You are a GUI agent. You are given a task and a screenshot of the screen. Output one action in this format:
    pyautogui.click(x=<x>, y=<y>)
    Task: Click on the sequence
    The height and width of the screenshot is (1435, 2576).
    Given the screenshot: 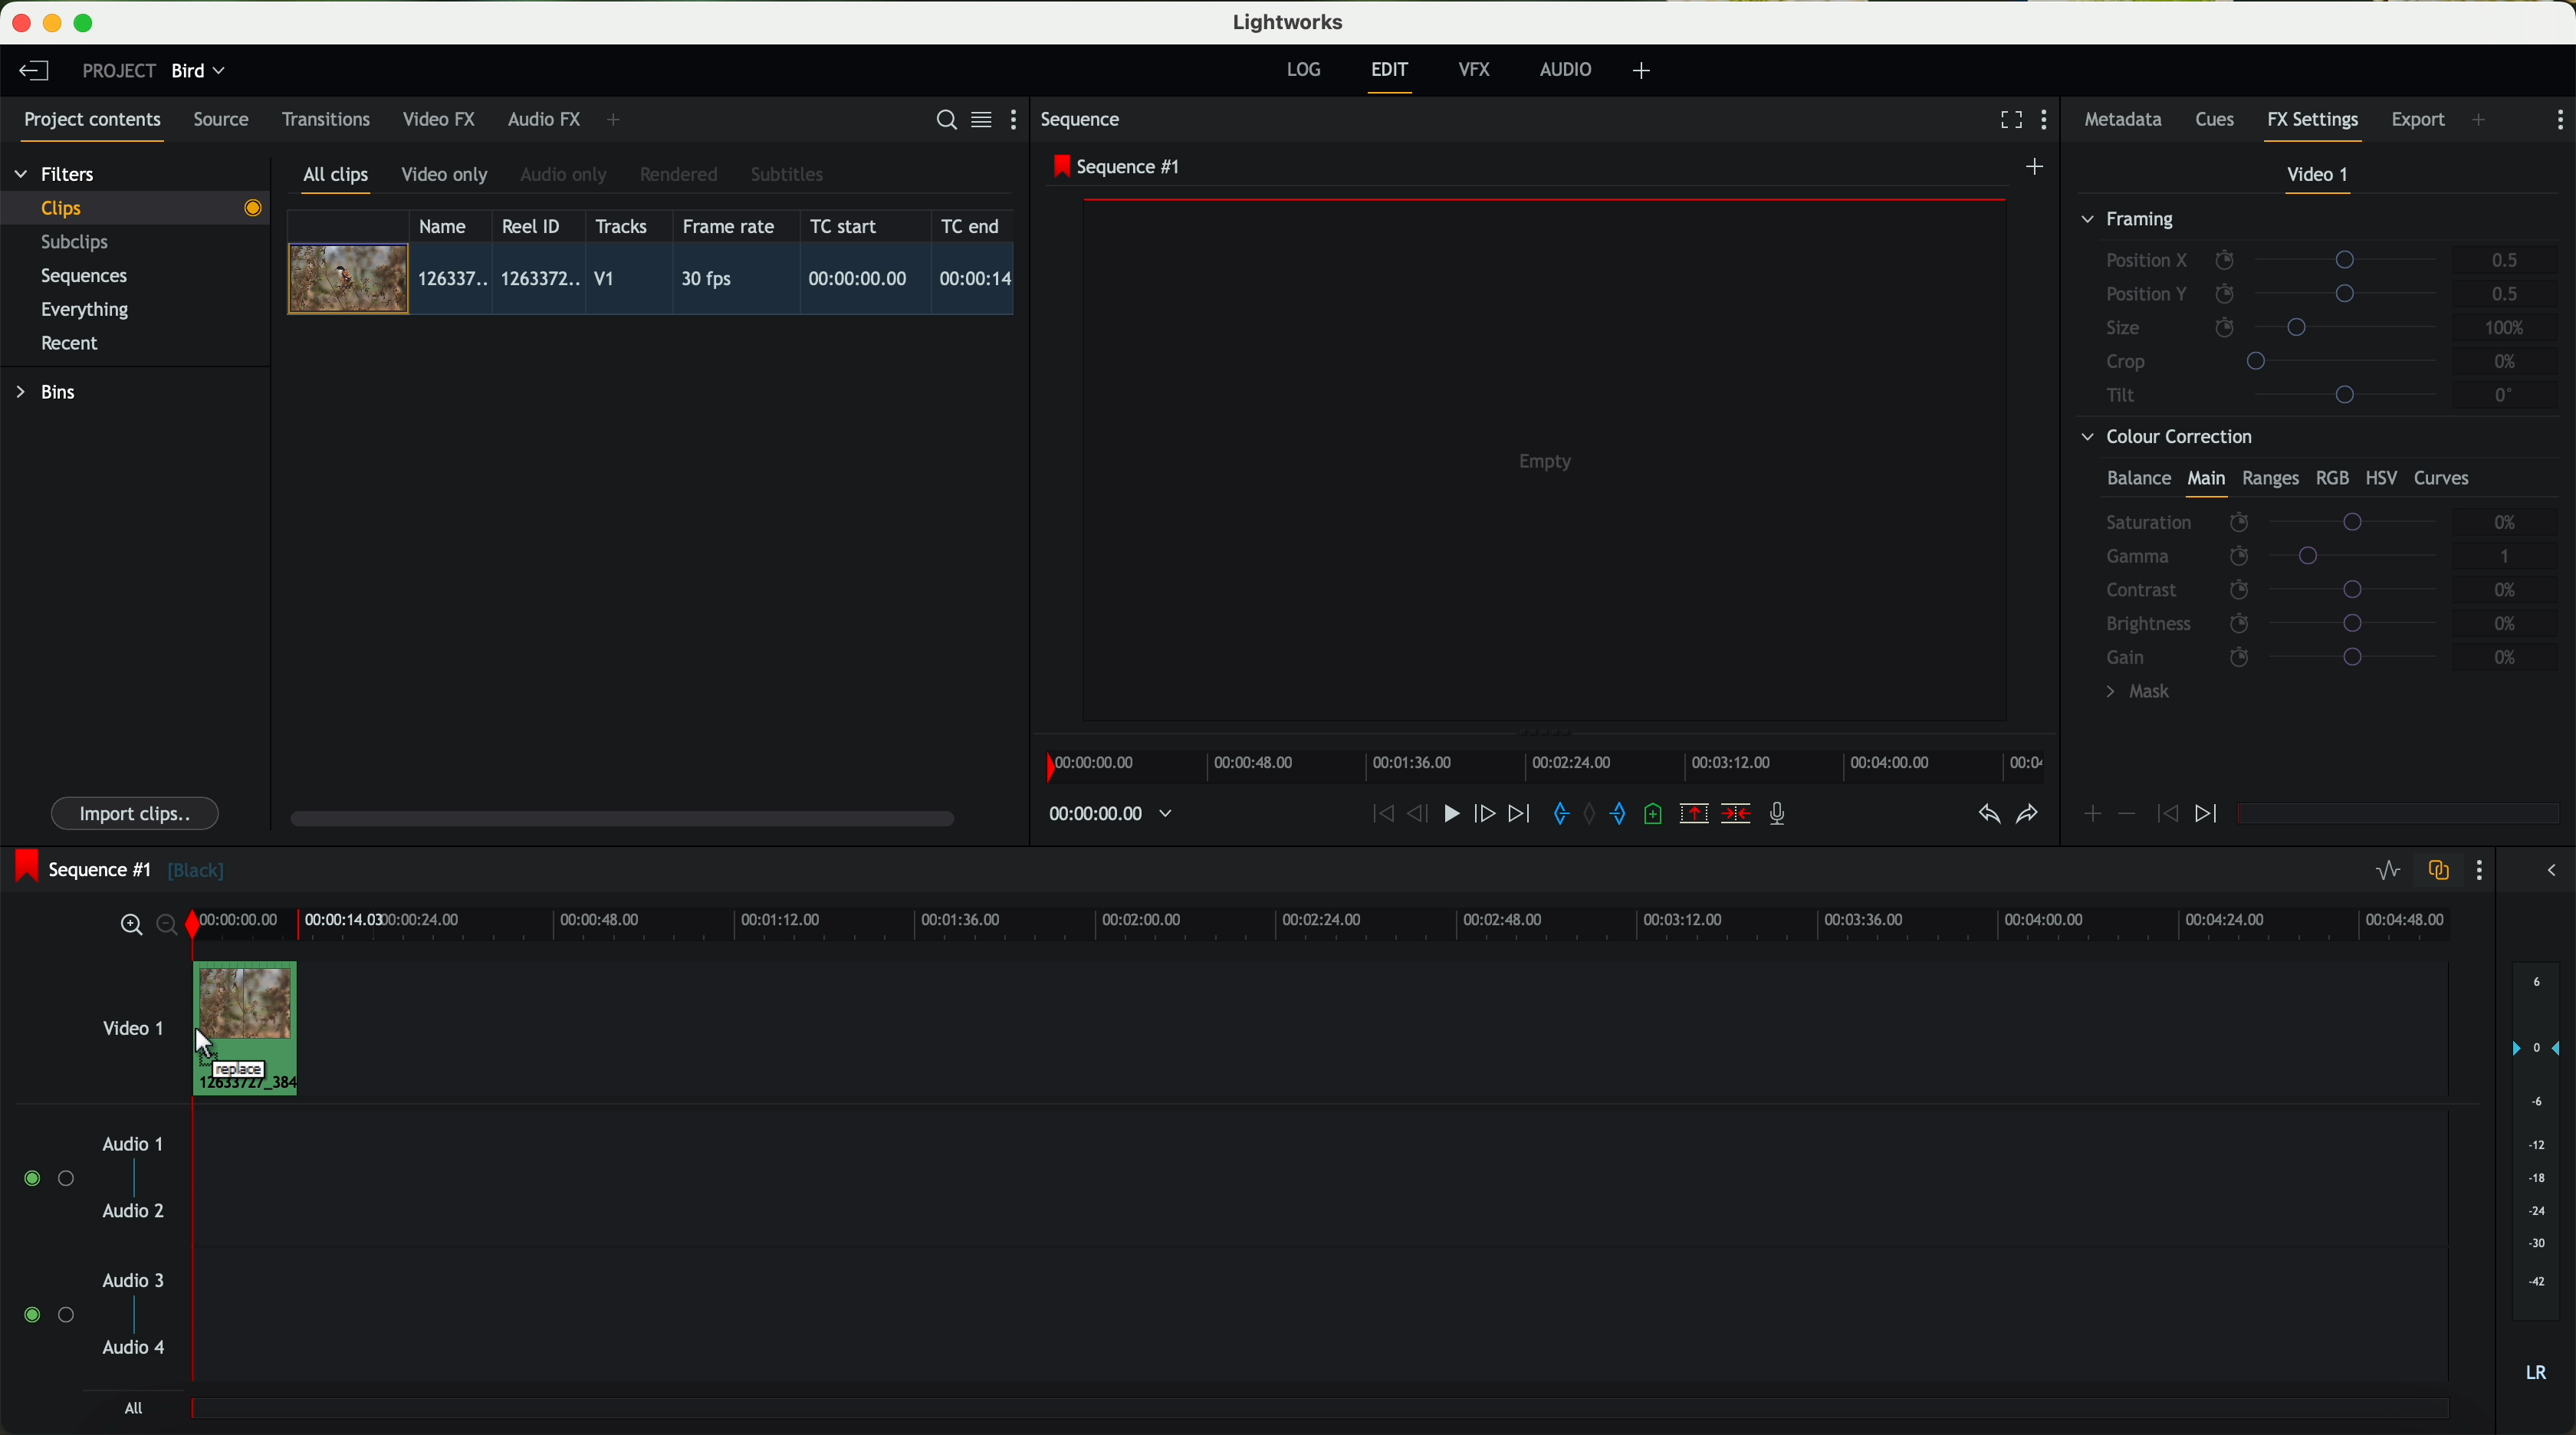 What is the action you would take?
    pyautogui.click(x=1081, y=120)
    